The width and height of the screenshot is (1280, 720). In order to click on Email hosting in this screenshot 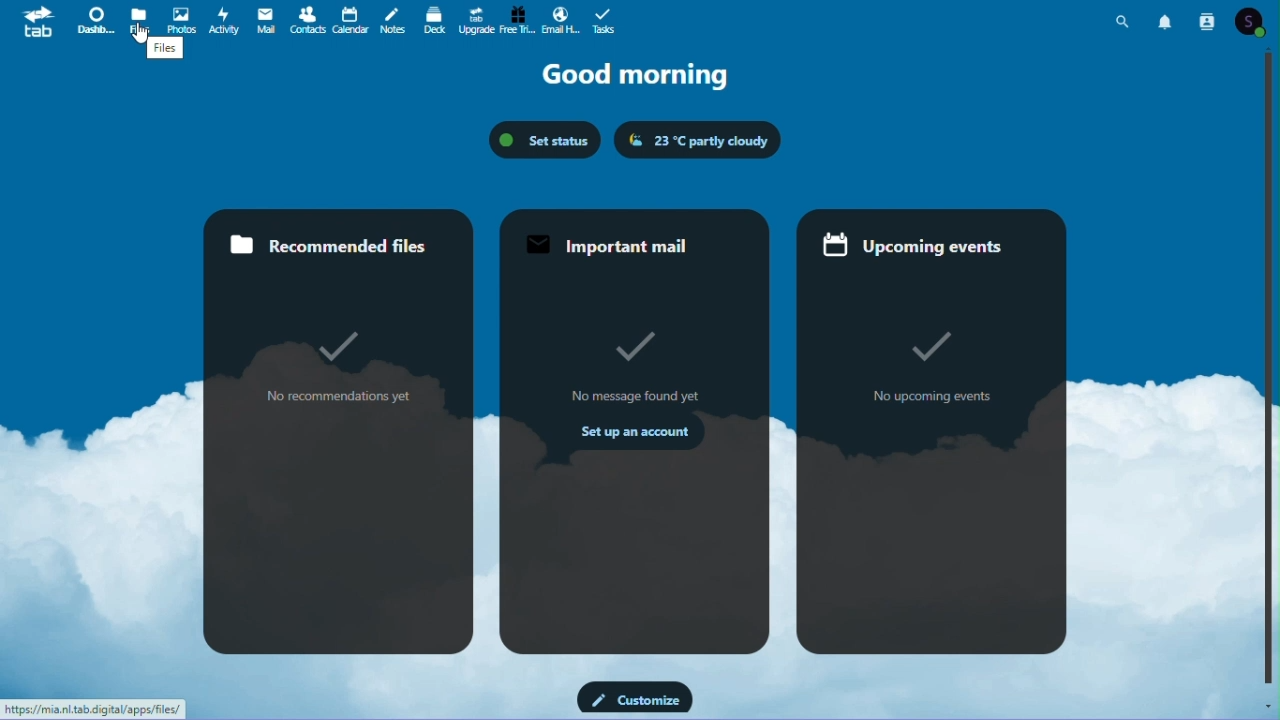, I will do `click(559, 21)`.